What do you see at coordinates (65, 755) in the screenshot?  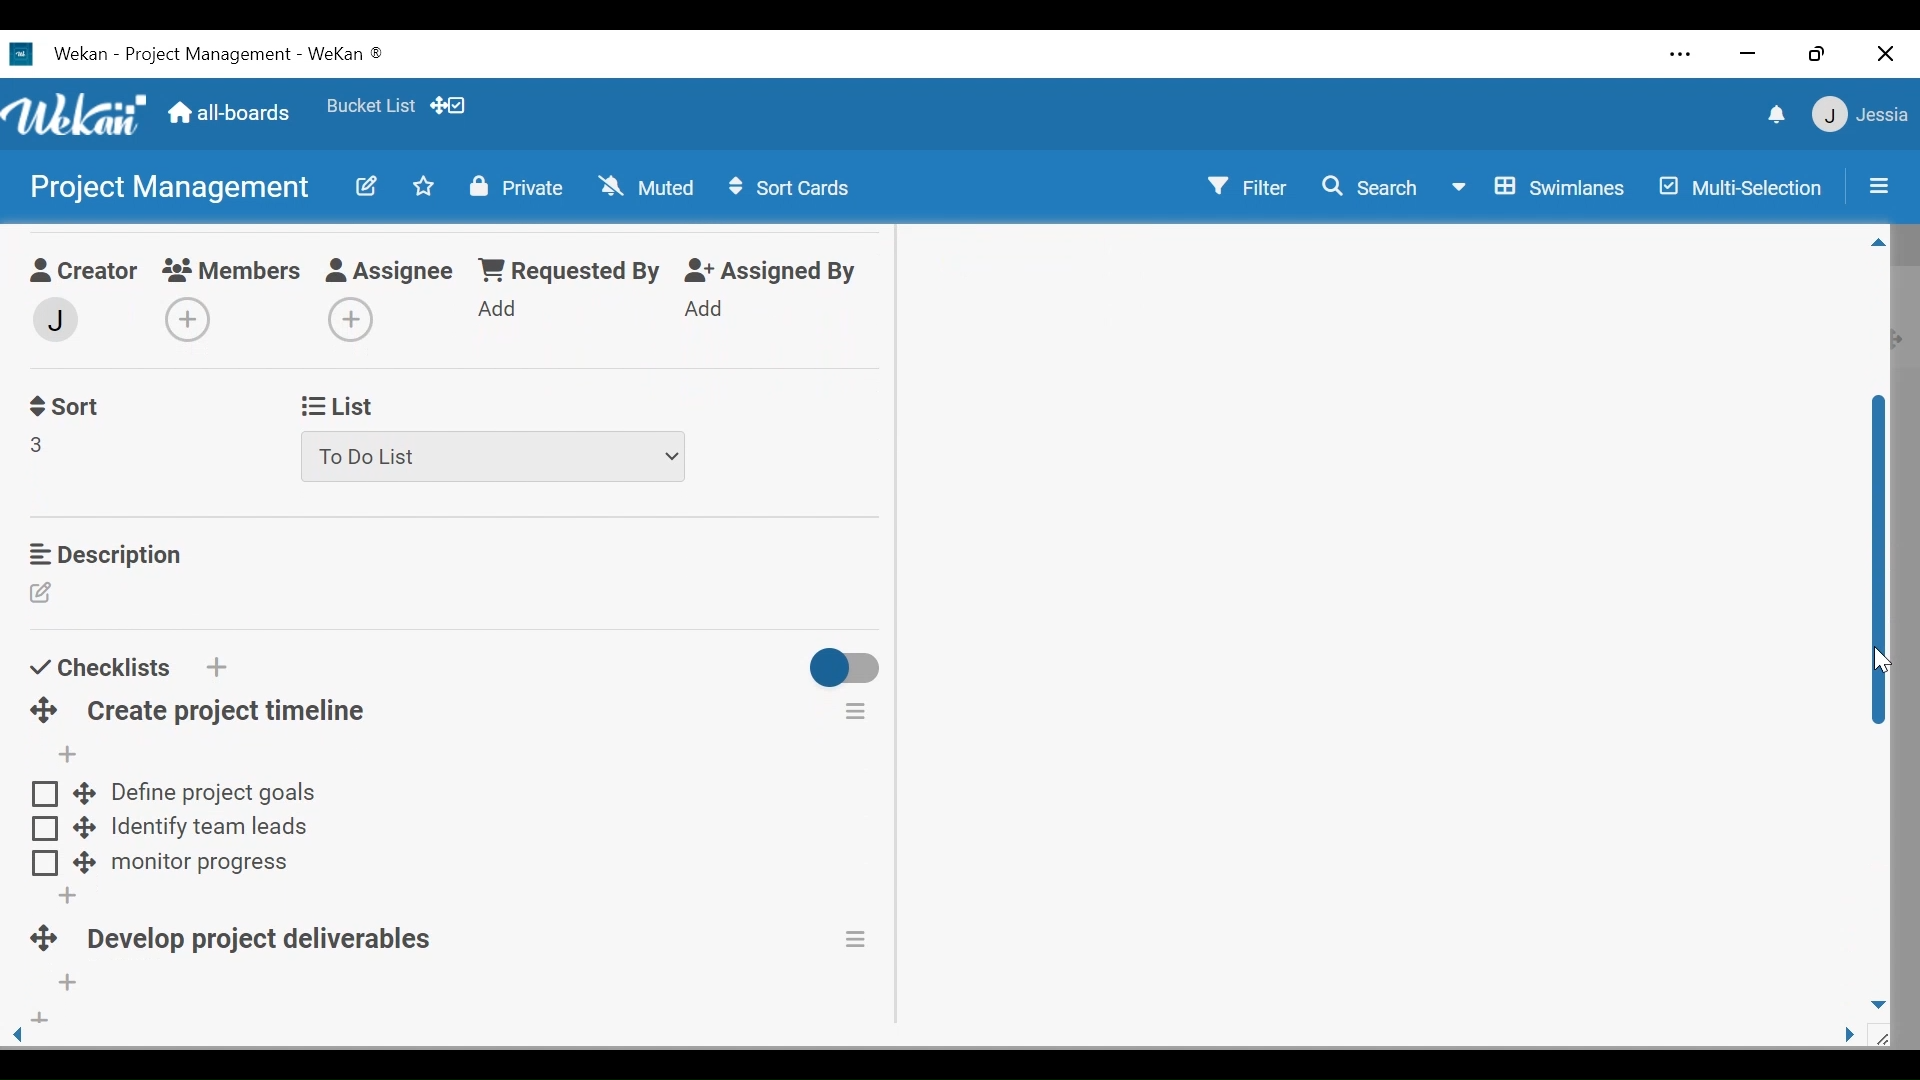 I see `Add an item to checklist` at bounding box center [65, 755].